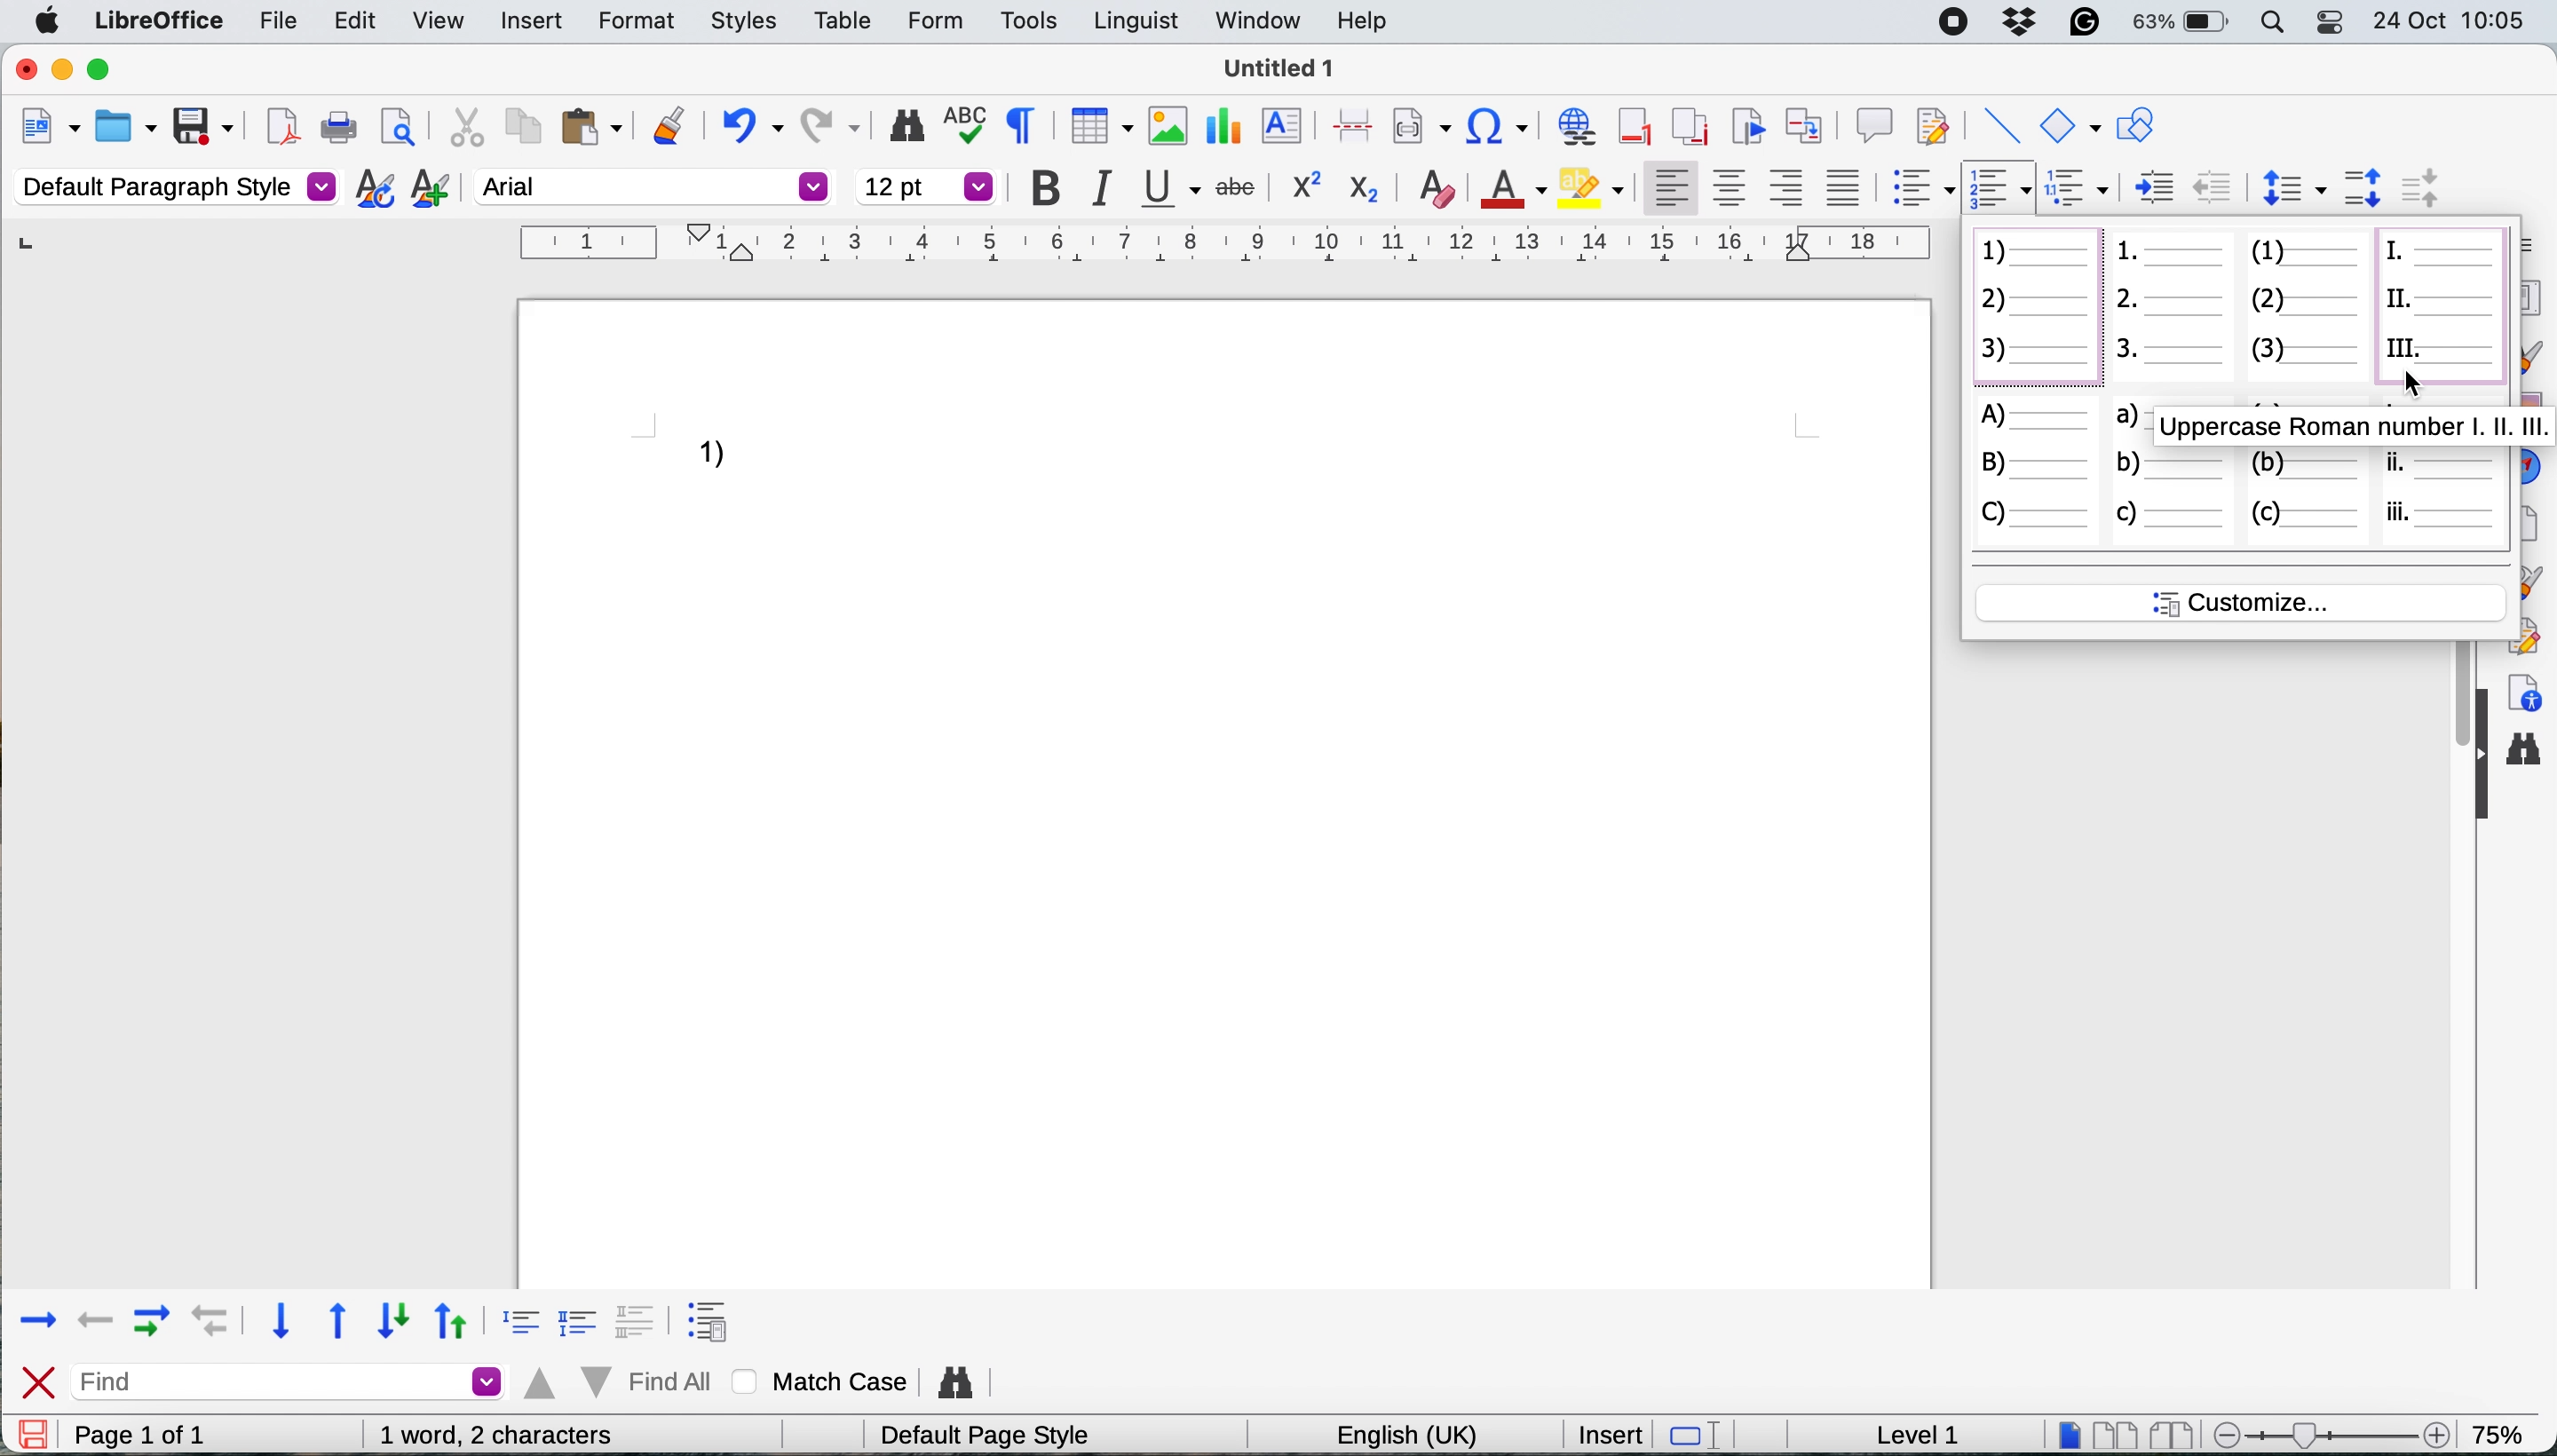 This screenshot has width=2557, height=1456. I want to click on english(uk), so click(1425, 1433).